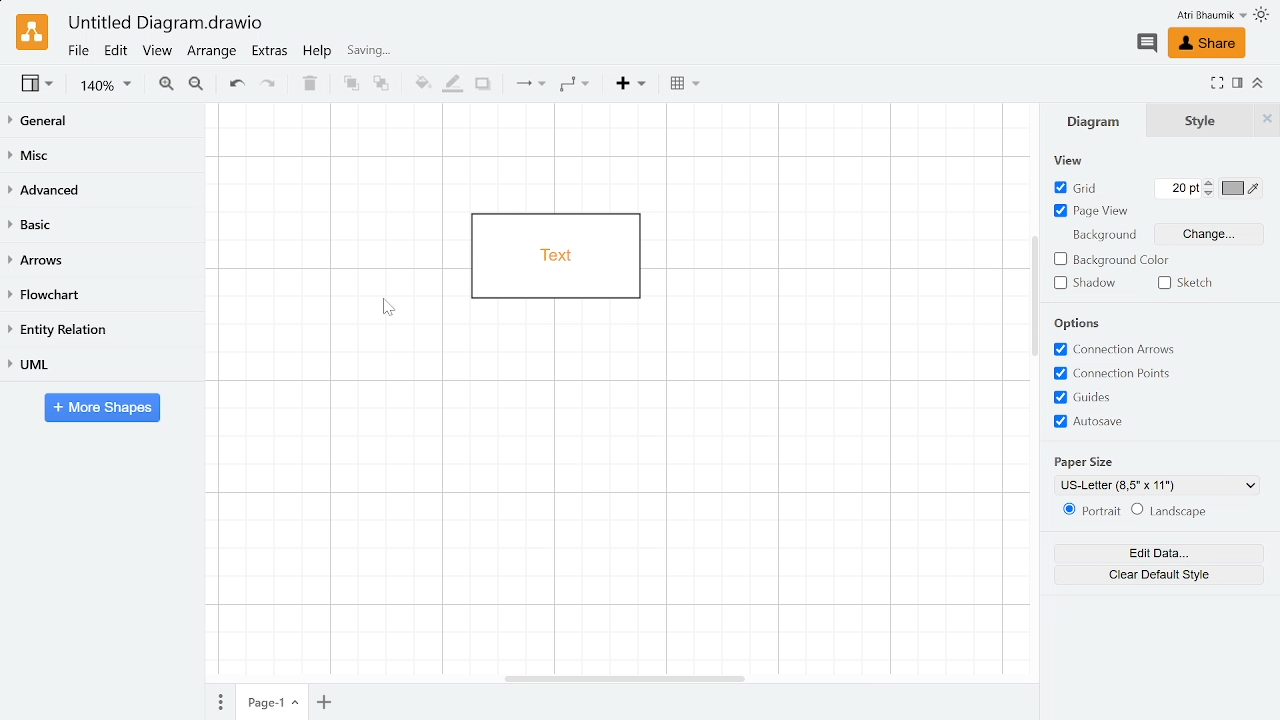  What do you see at coordinates (398, 316) in the screenshot?
I see `Cursor` at bounding box center [398, 316].